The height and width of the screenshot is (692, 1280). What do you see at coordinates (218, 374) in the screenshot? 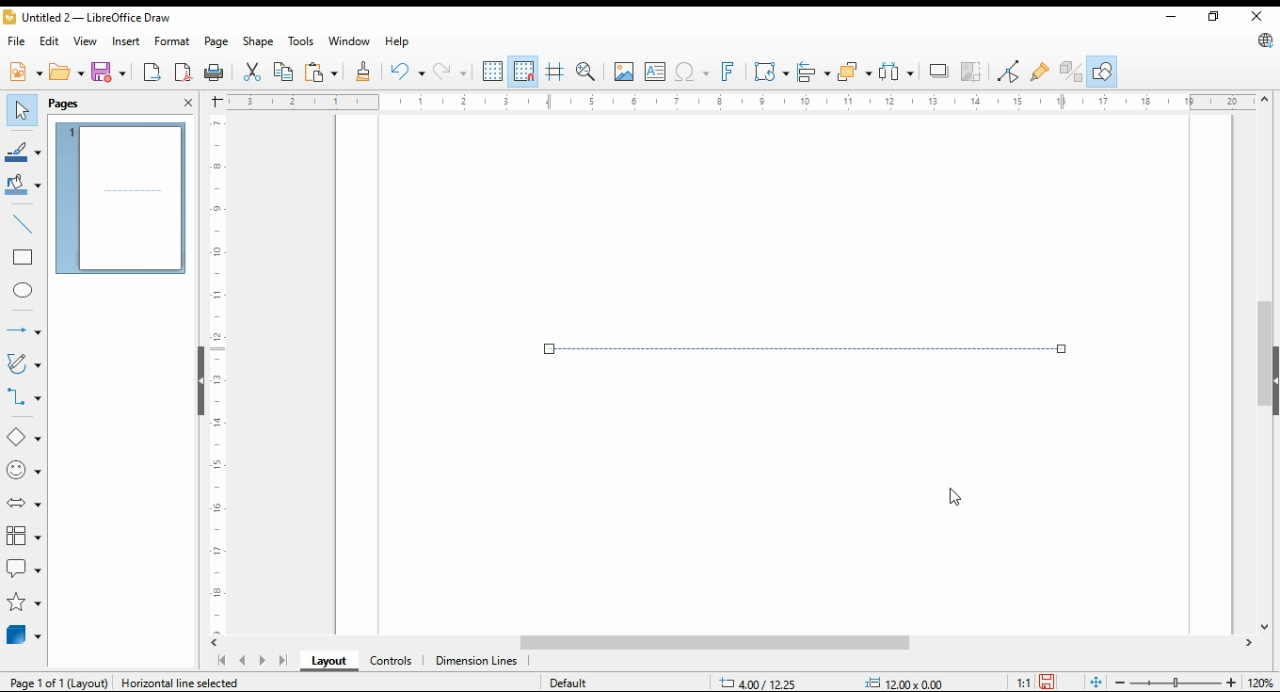
I see `vertical scale` at bounding box center [218, 374].